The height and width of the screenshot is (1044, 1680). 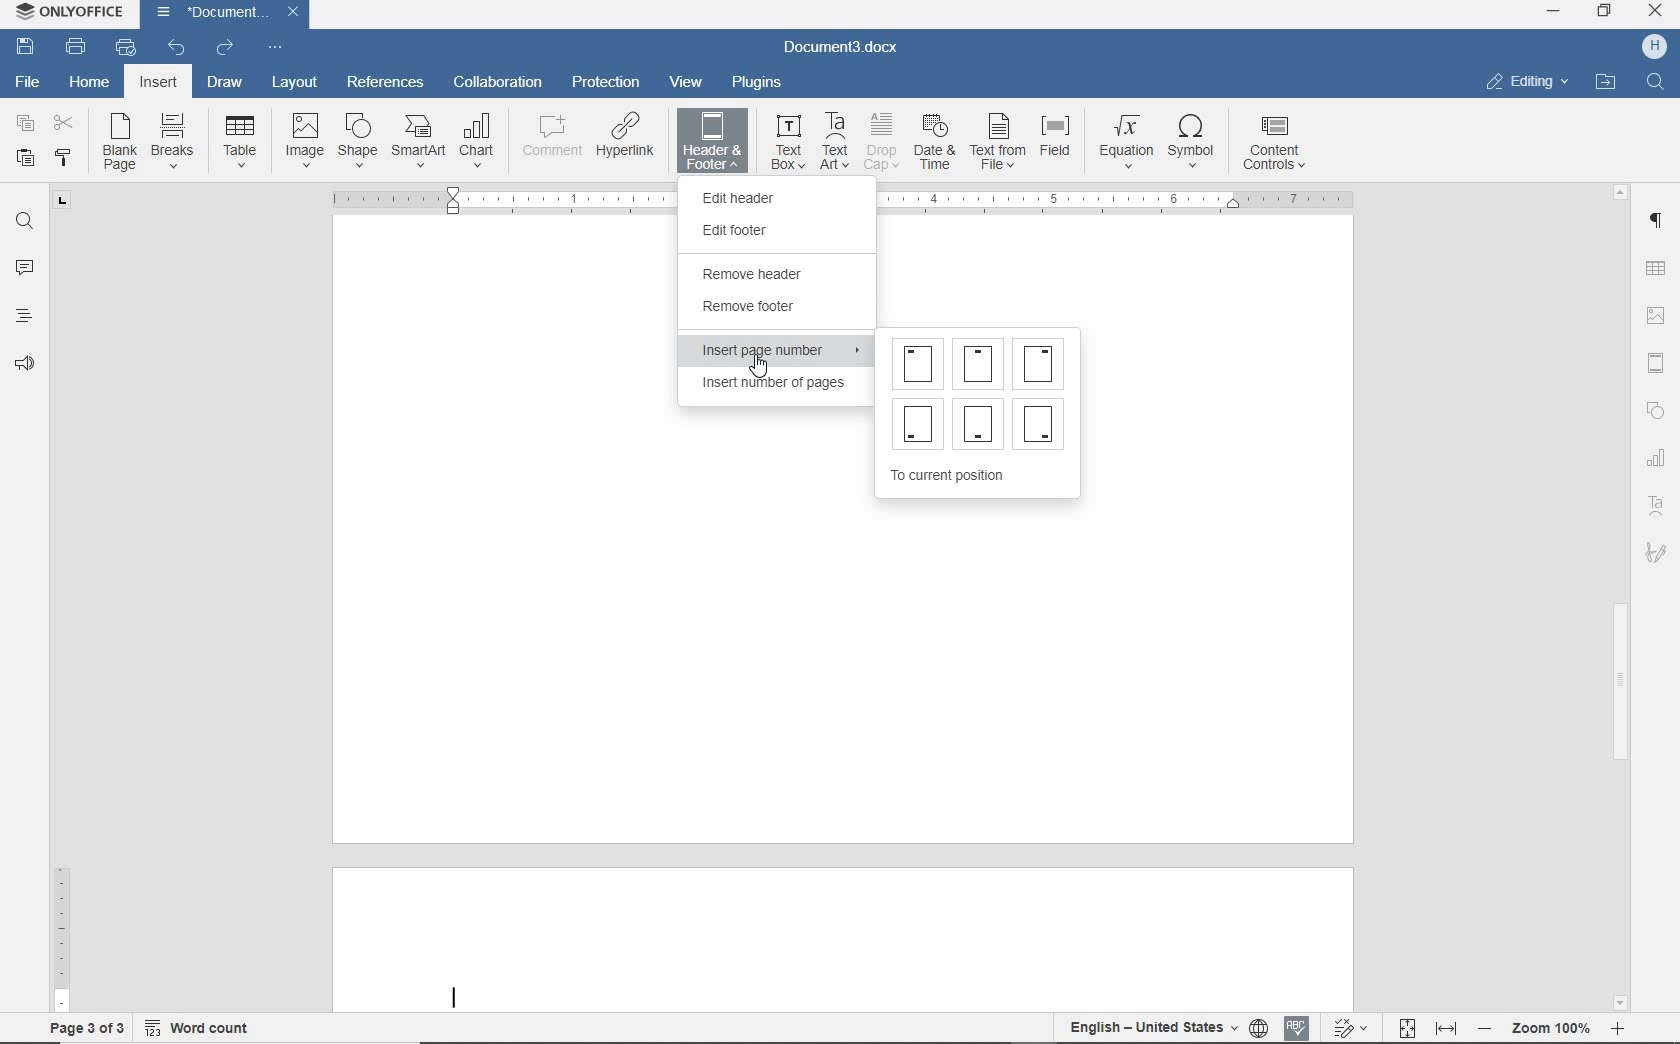 What do you see at coordinates (67, 13) in the screenshot?
I see `OnlyOffice` at bounding box center [67, 13].